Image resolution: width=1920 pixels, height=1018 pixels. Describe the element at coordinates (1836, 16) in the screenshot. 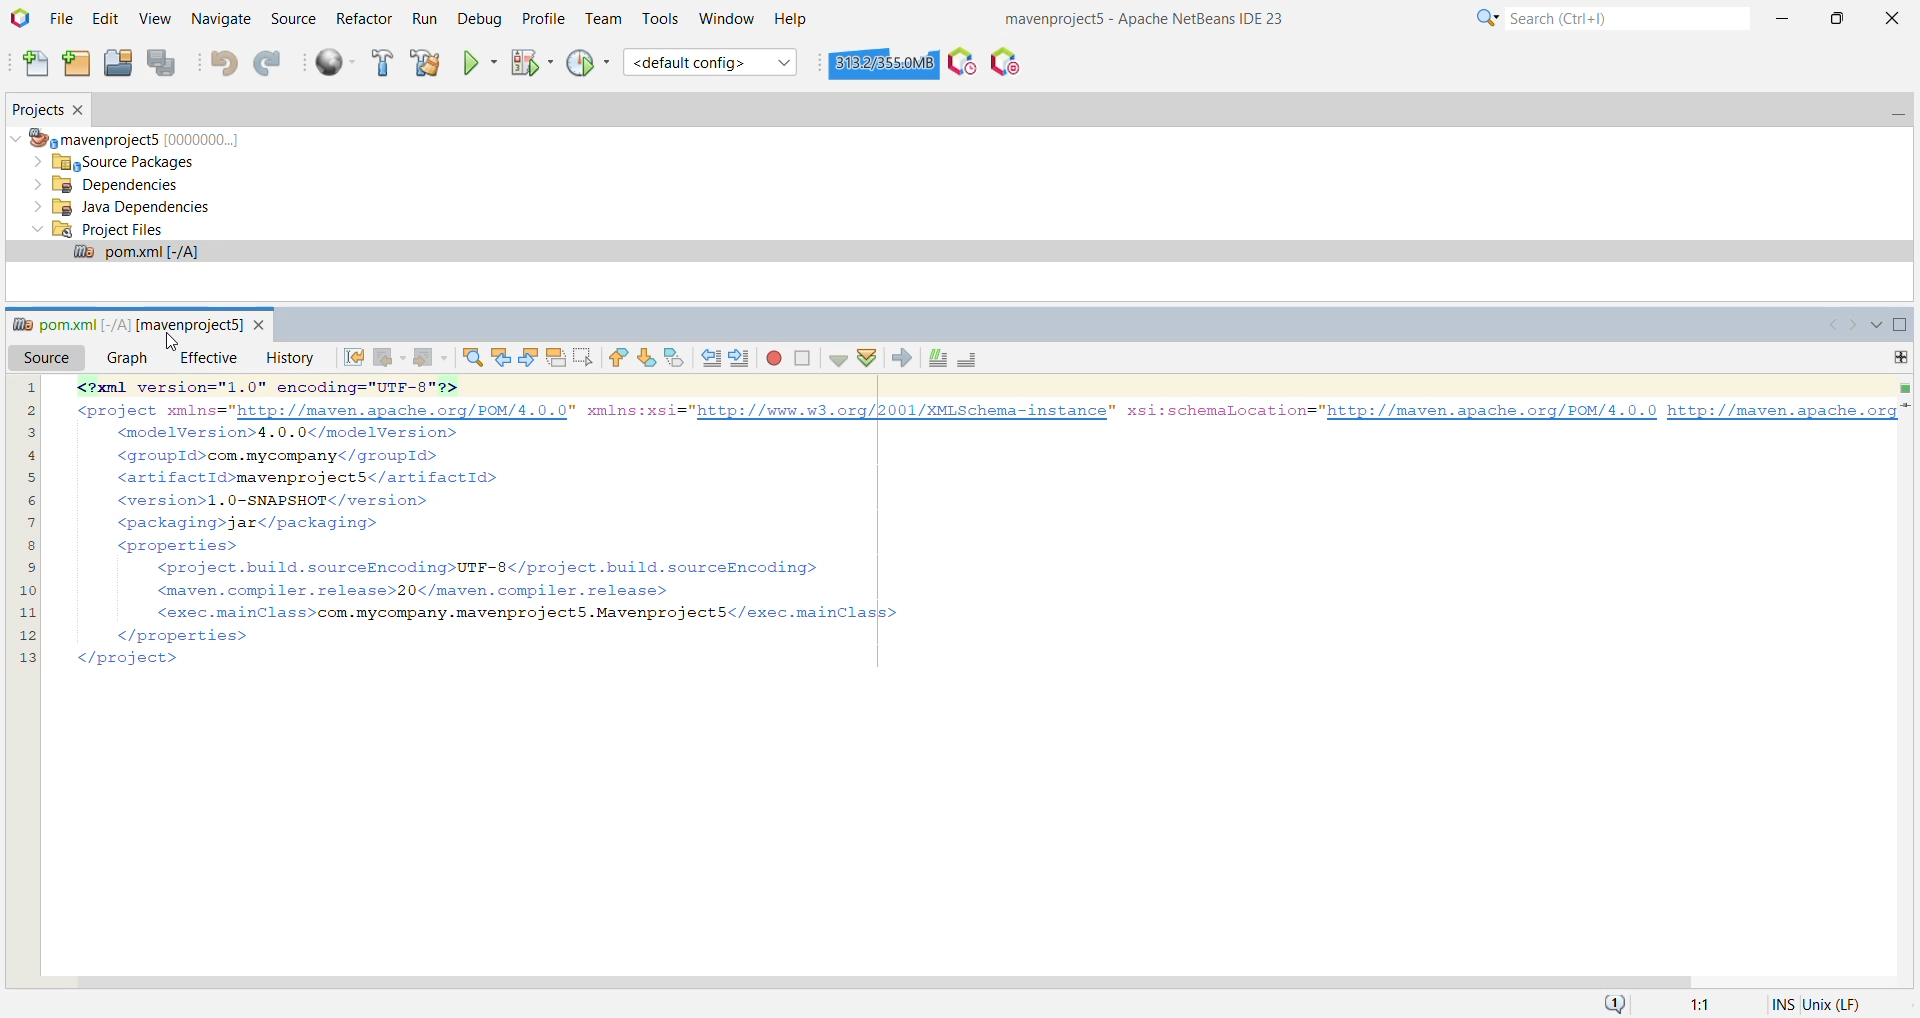

I see `Restore Down` at that location.